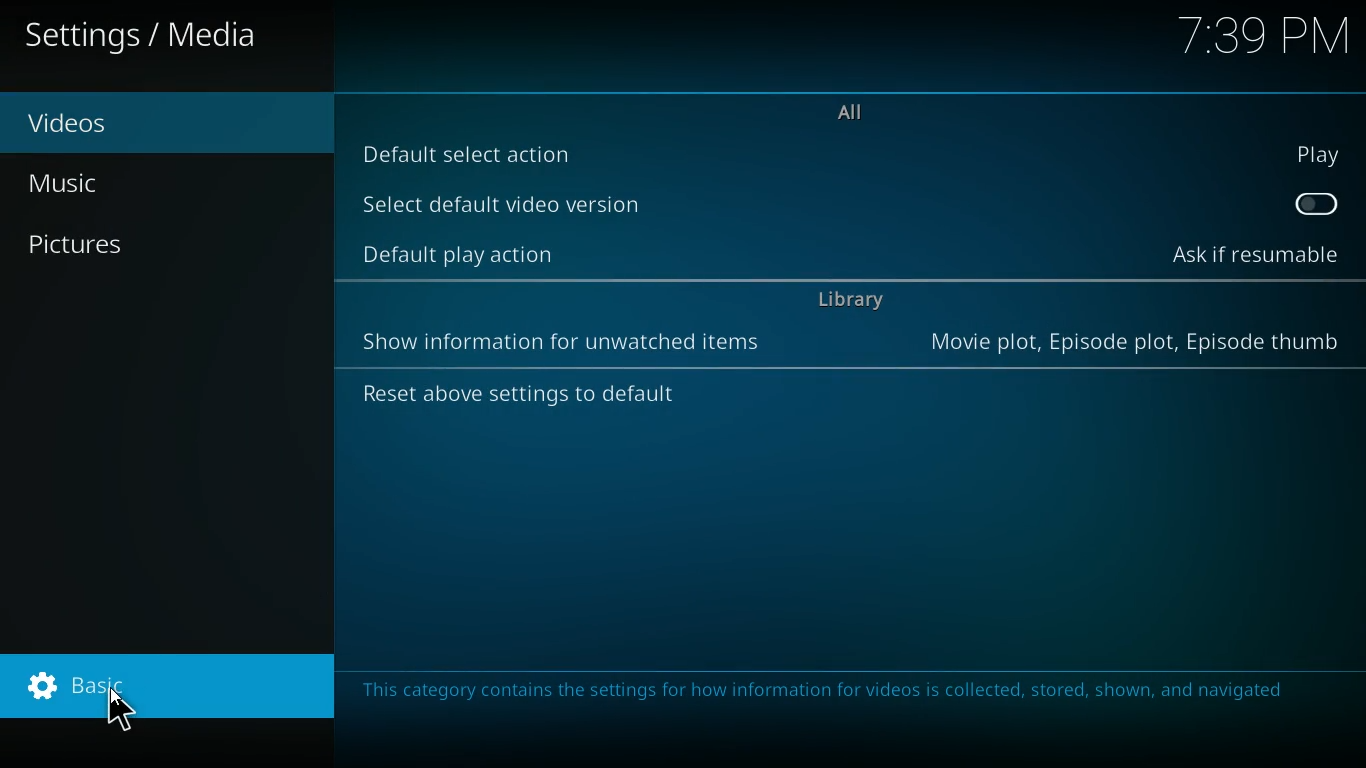 The image size is (1366, 768). Describe the element at coordinates (1130, 340) in the screenshot. I see `movie plot, episode plot, episote thumb` at that location.